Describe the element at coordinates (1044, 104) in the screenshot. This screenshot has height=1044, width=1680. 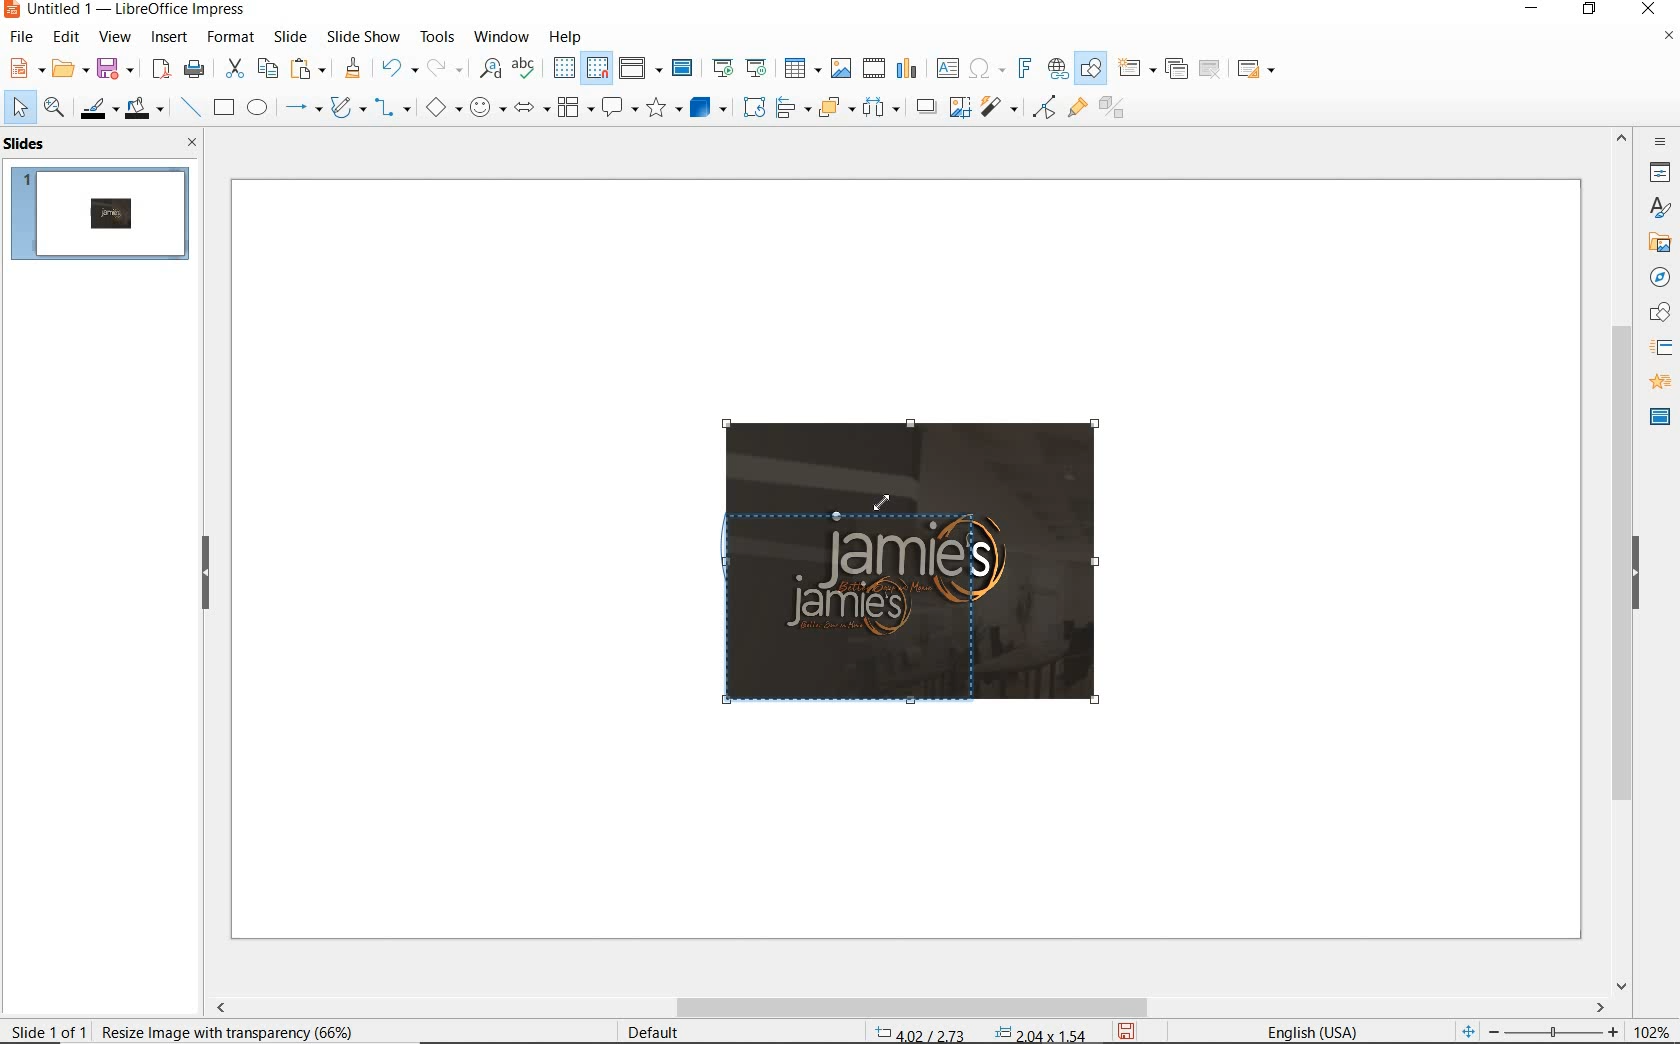
I see `filter` at that location.